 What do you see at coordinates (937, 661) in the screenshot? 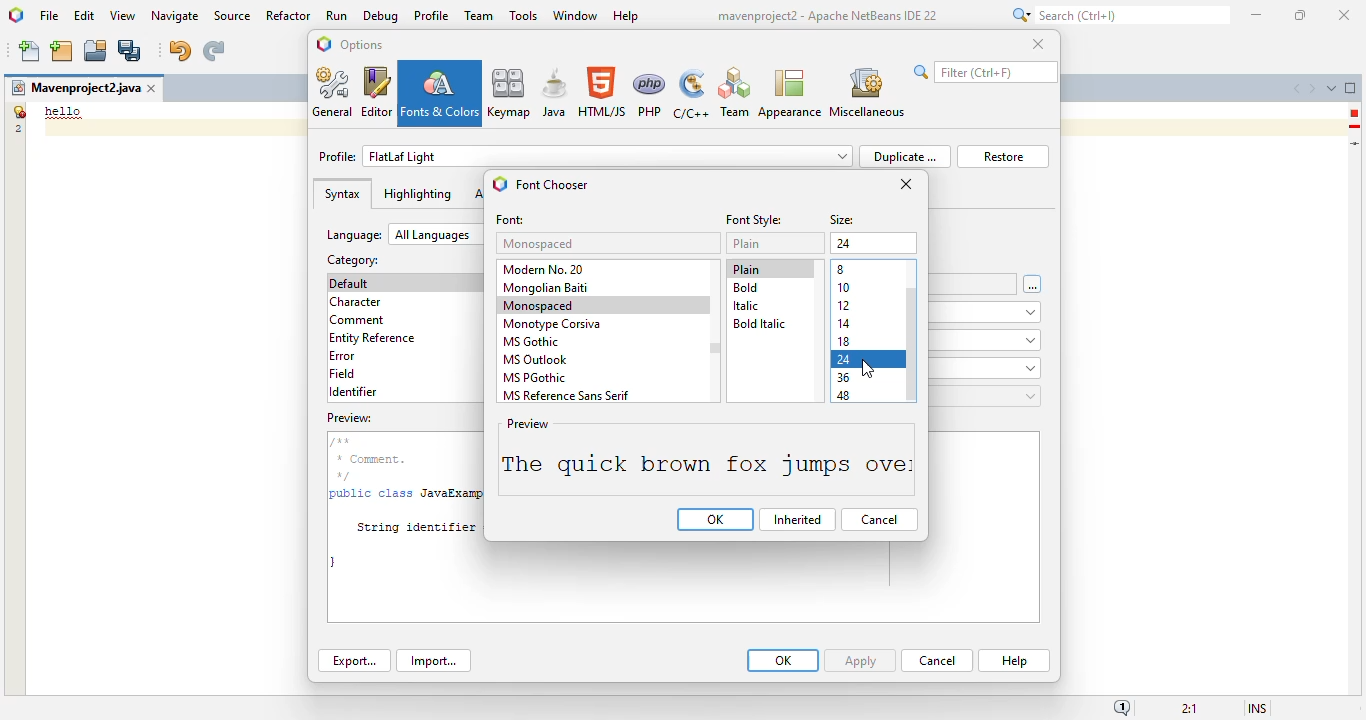
I see `cancel` at bounding box center [937, 661].